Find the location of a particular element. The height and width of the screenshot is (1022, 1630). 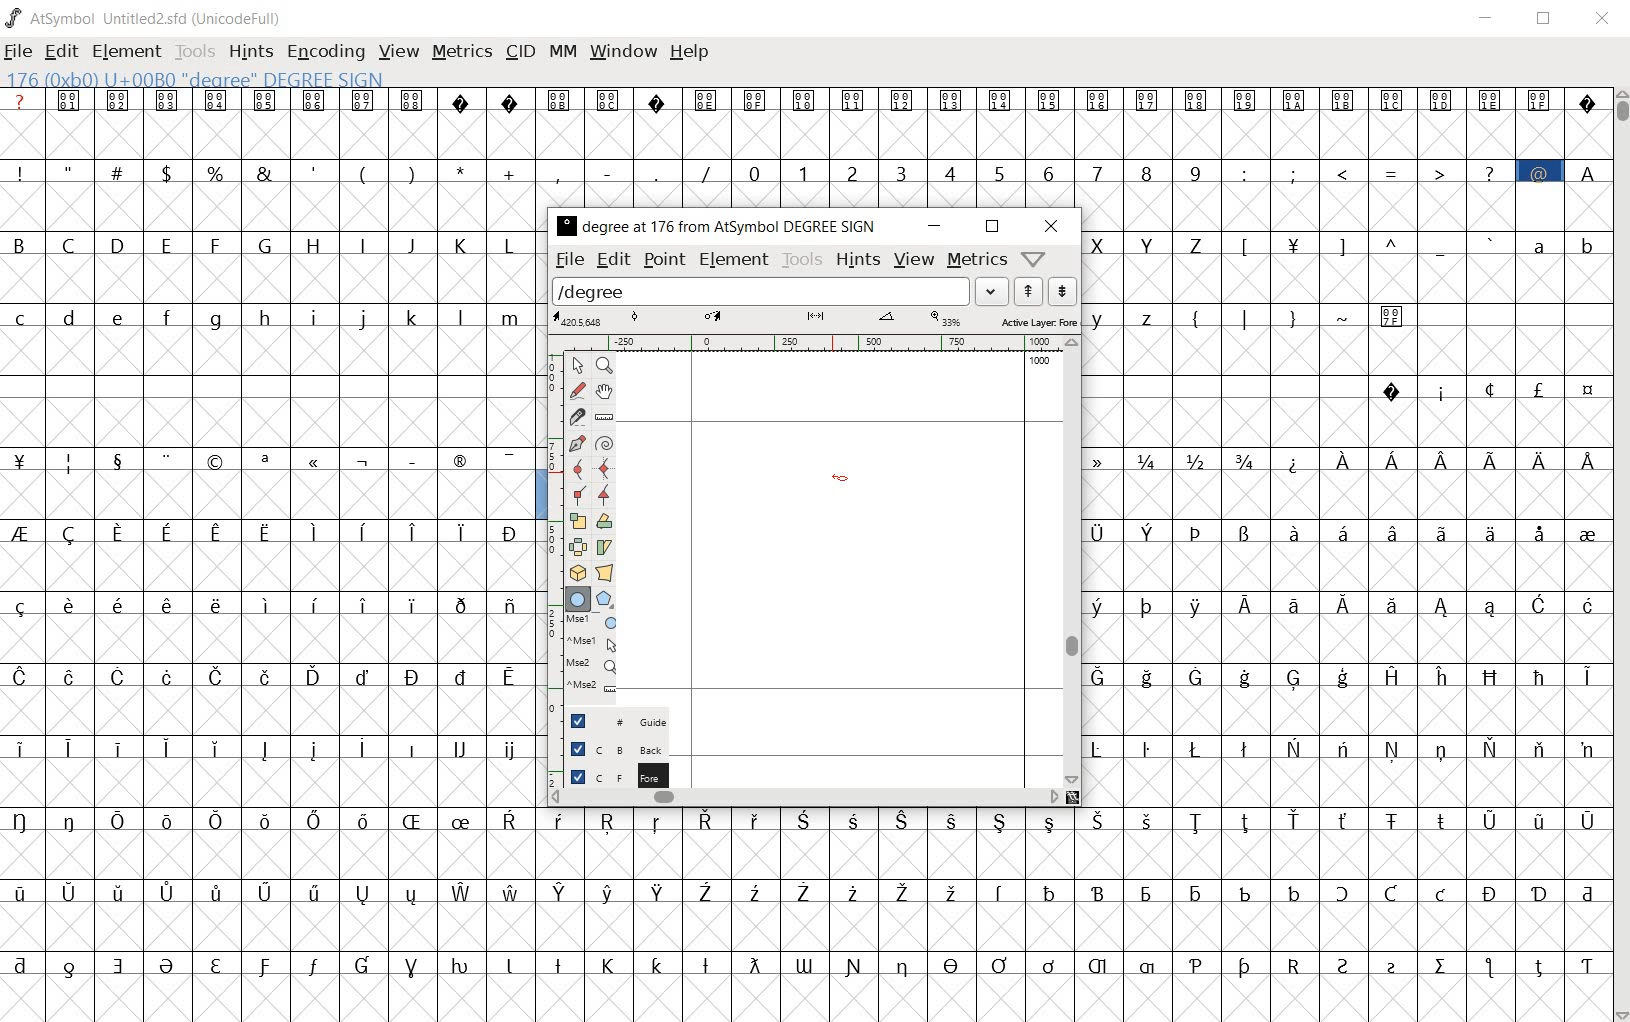

view is located at coordinates (914, 259).